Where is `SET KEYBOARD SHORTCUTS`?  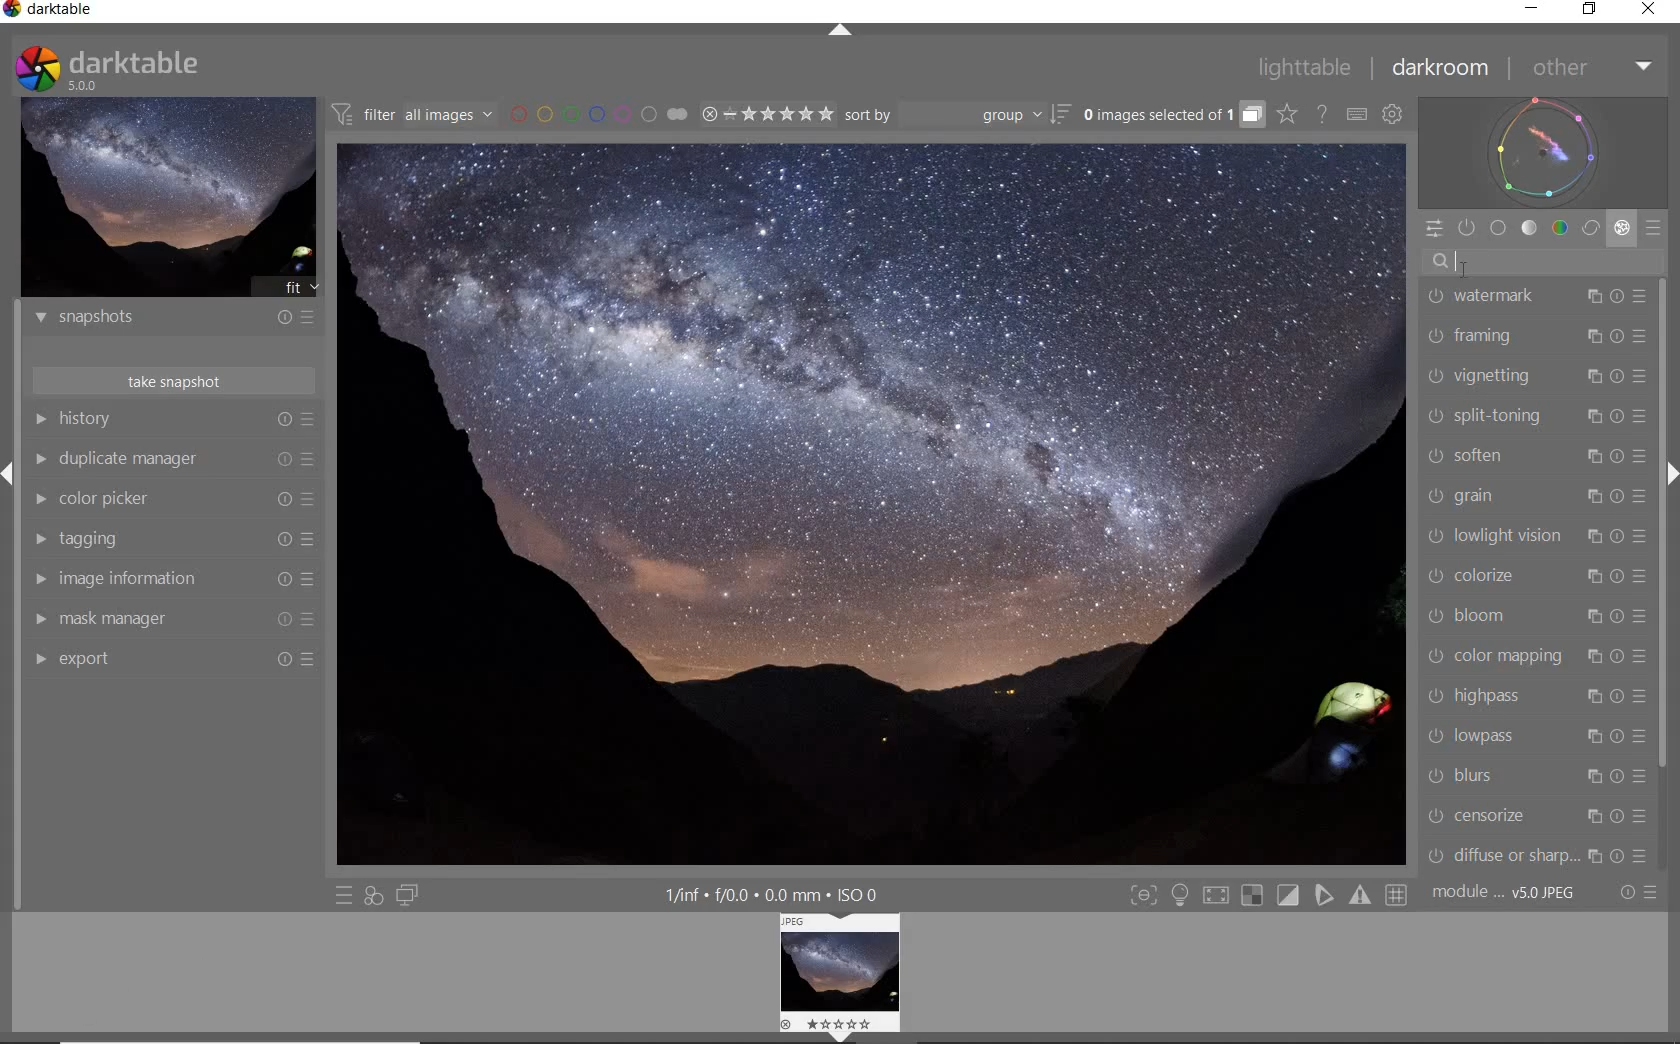 SET KEYBOARD SHORTCUTS is located at coordinates (1356, 115).